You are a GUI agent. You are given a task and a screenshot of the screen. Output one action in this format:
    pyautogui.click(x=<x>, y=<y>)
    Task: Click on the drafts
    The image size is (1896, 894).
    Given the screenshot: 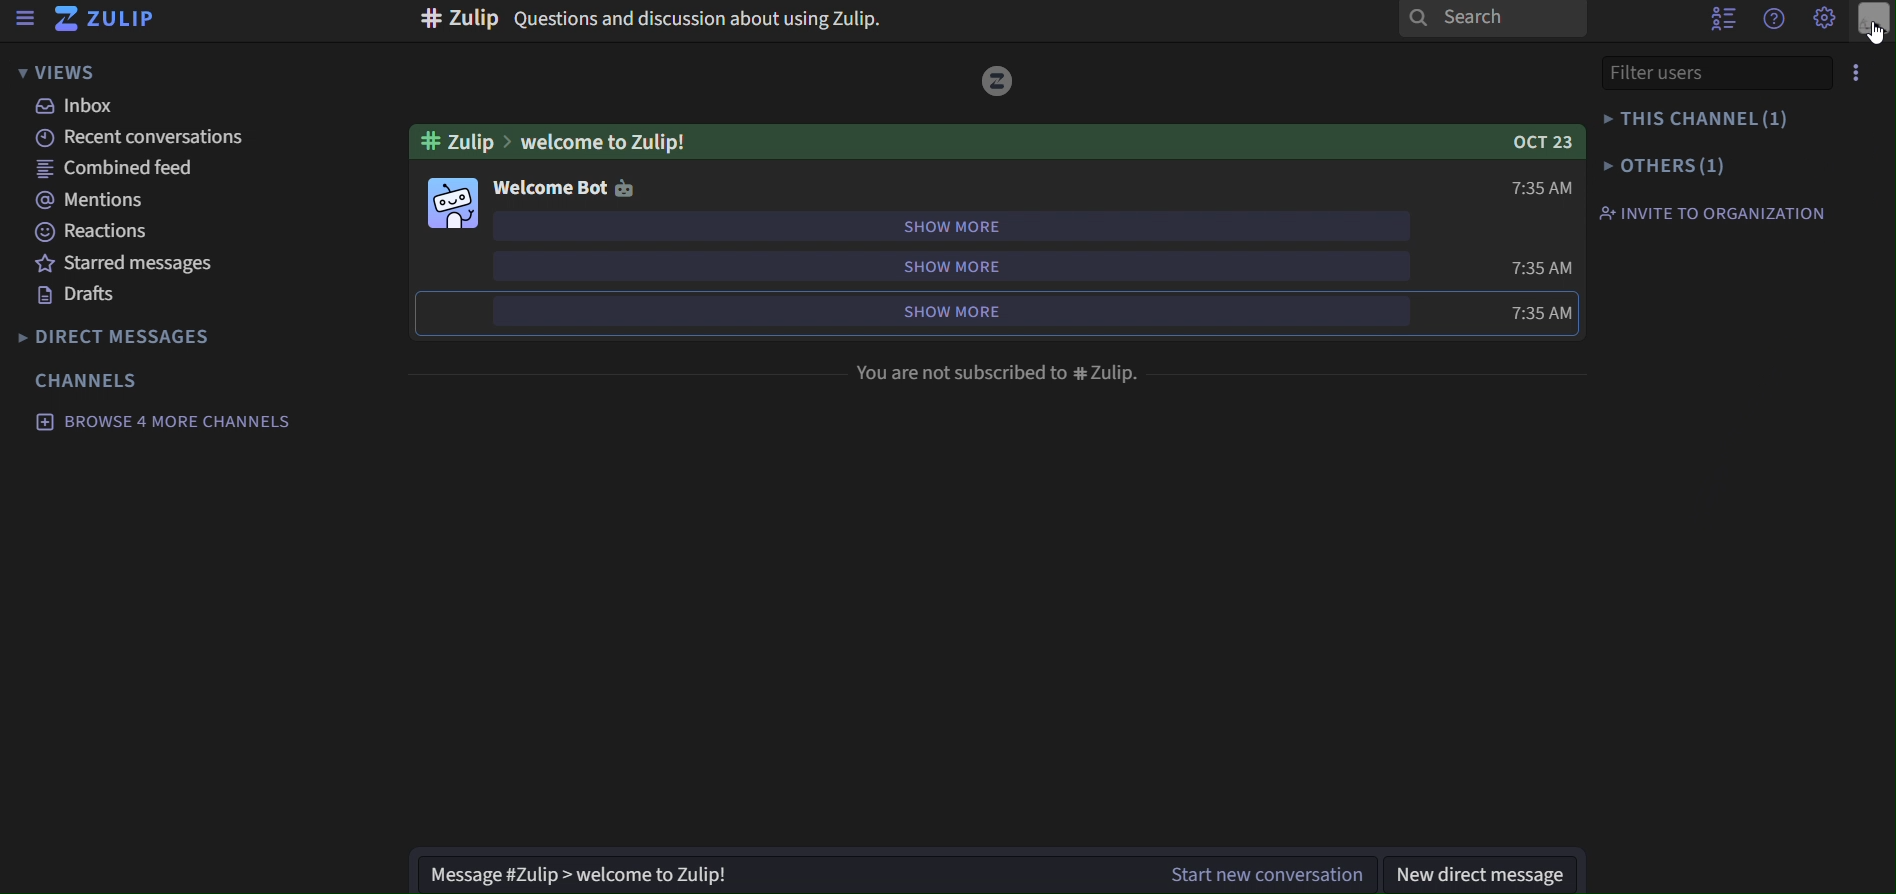 What is the action you would take?
    pyautogui.click(x=137, y=296)
    